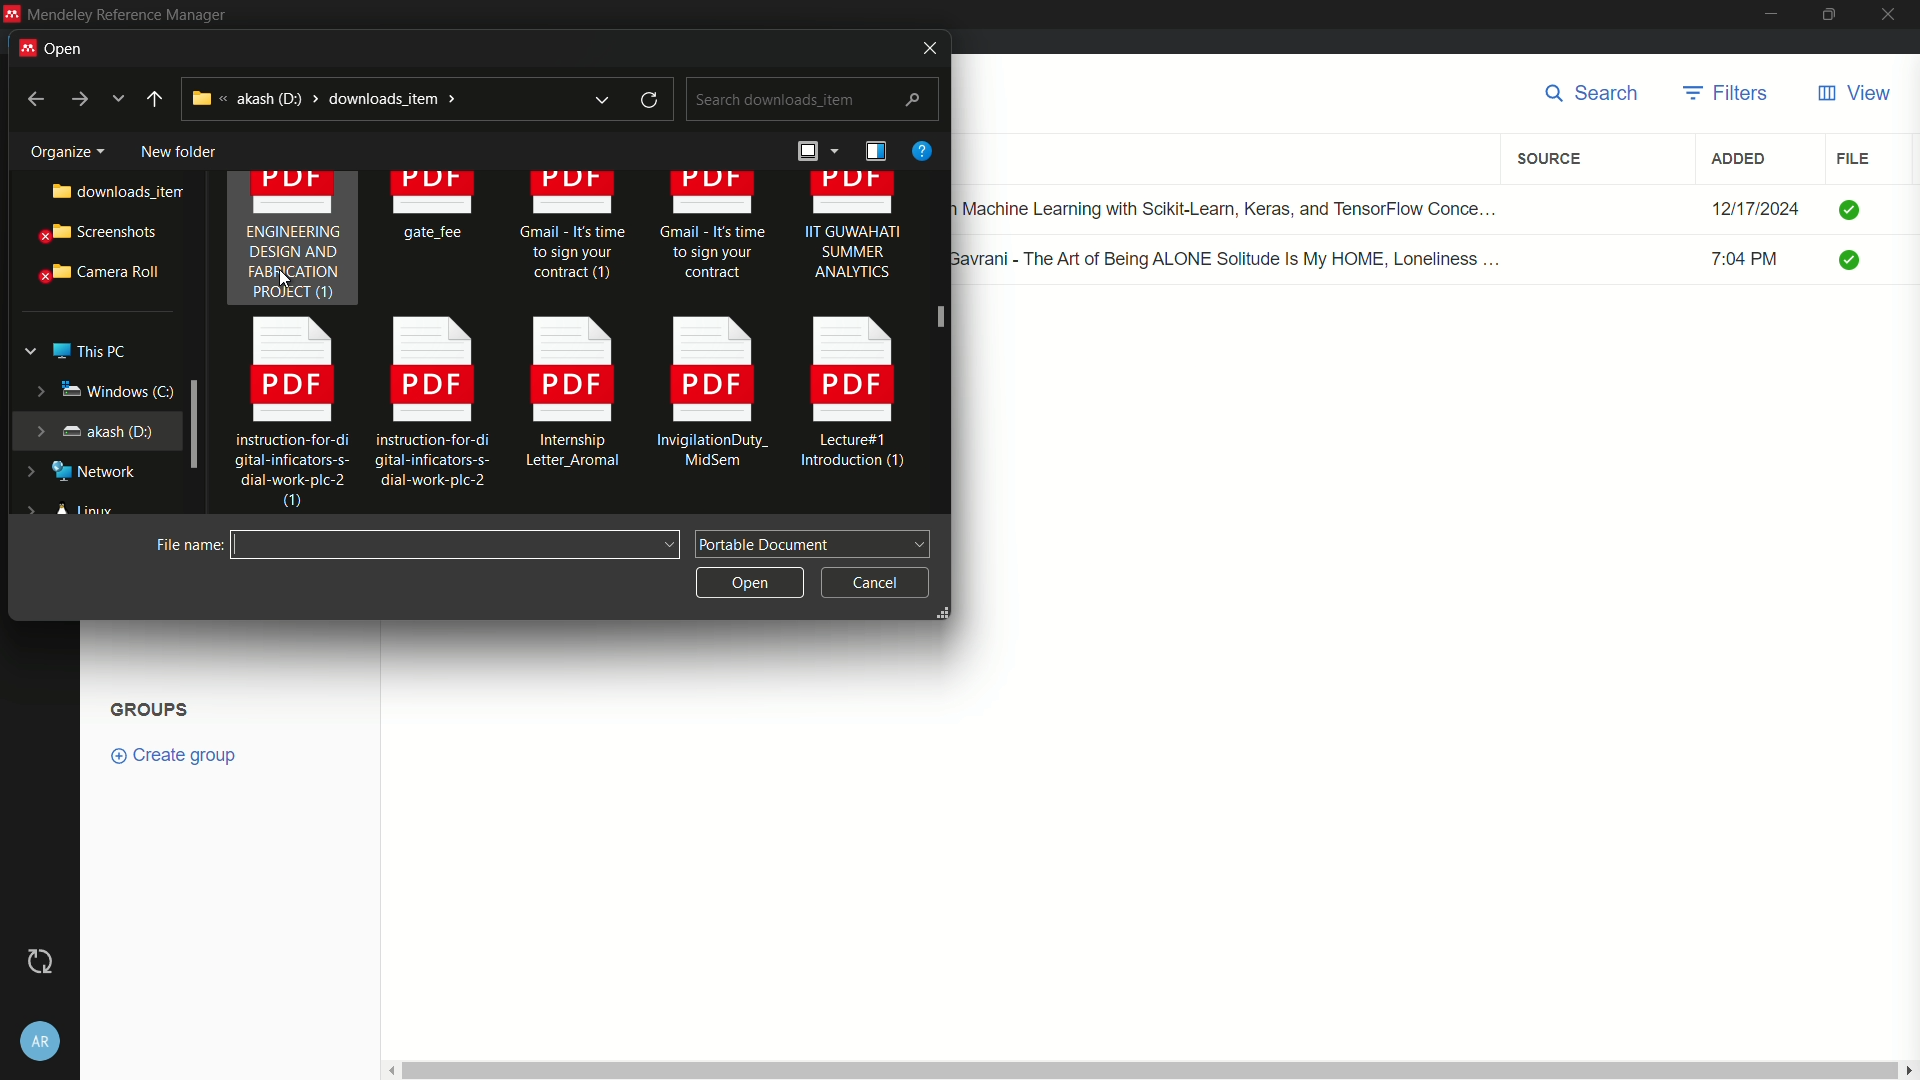  Describe the element at coordinates (294, 241) in the screenshot. I see `ENGINEERING
DESIGN AND

FABRICATION
PROJECT (1)` at that location.